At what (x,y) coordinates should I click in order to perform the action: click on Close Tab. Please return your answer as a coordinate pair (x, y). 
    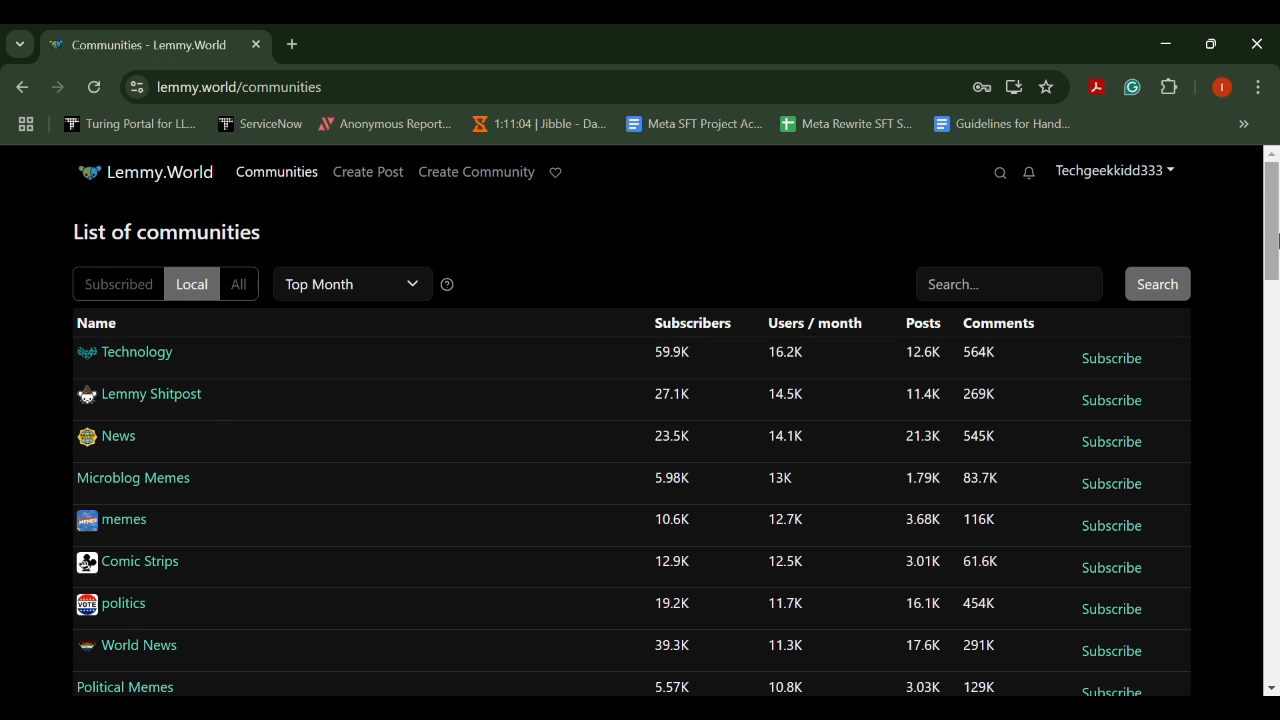
    Looking at the image, I should click on (254, 44).